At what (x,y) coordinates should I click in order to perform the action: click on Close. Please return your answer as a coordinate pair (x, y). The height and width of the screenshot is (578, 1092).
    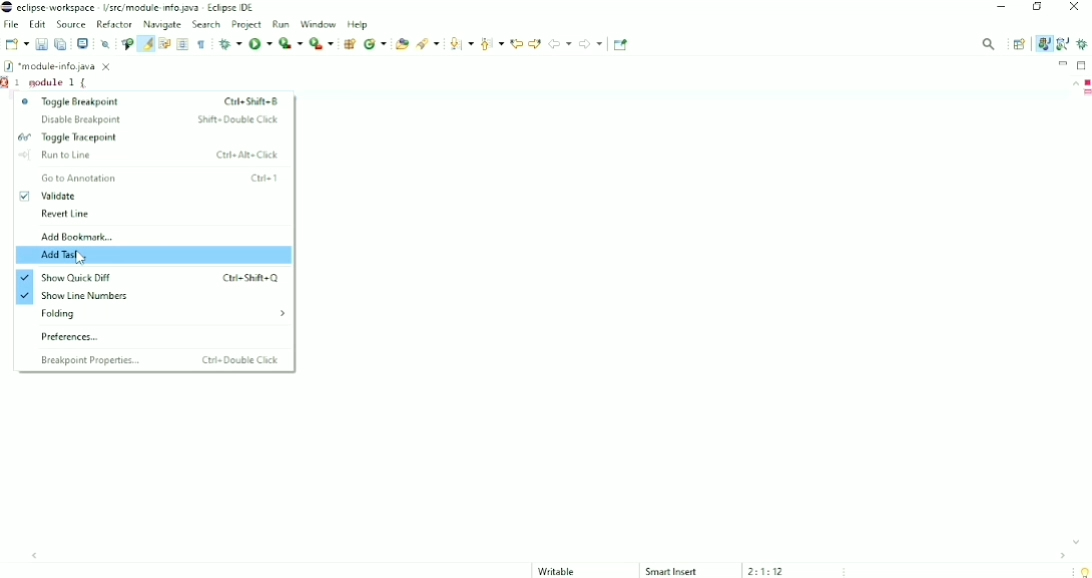
    Looking at the image, I should click on (1076, 8).